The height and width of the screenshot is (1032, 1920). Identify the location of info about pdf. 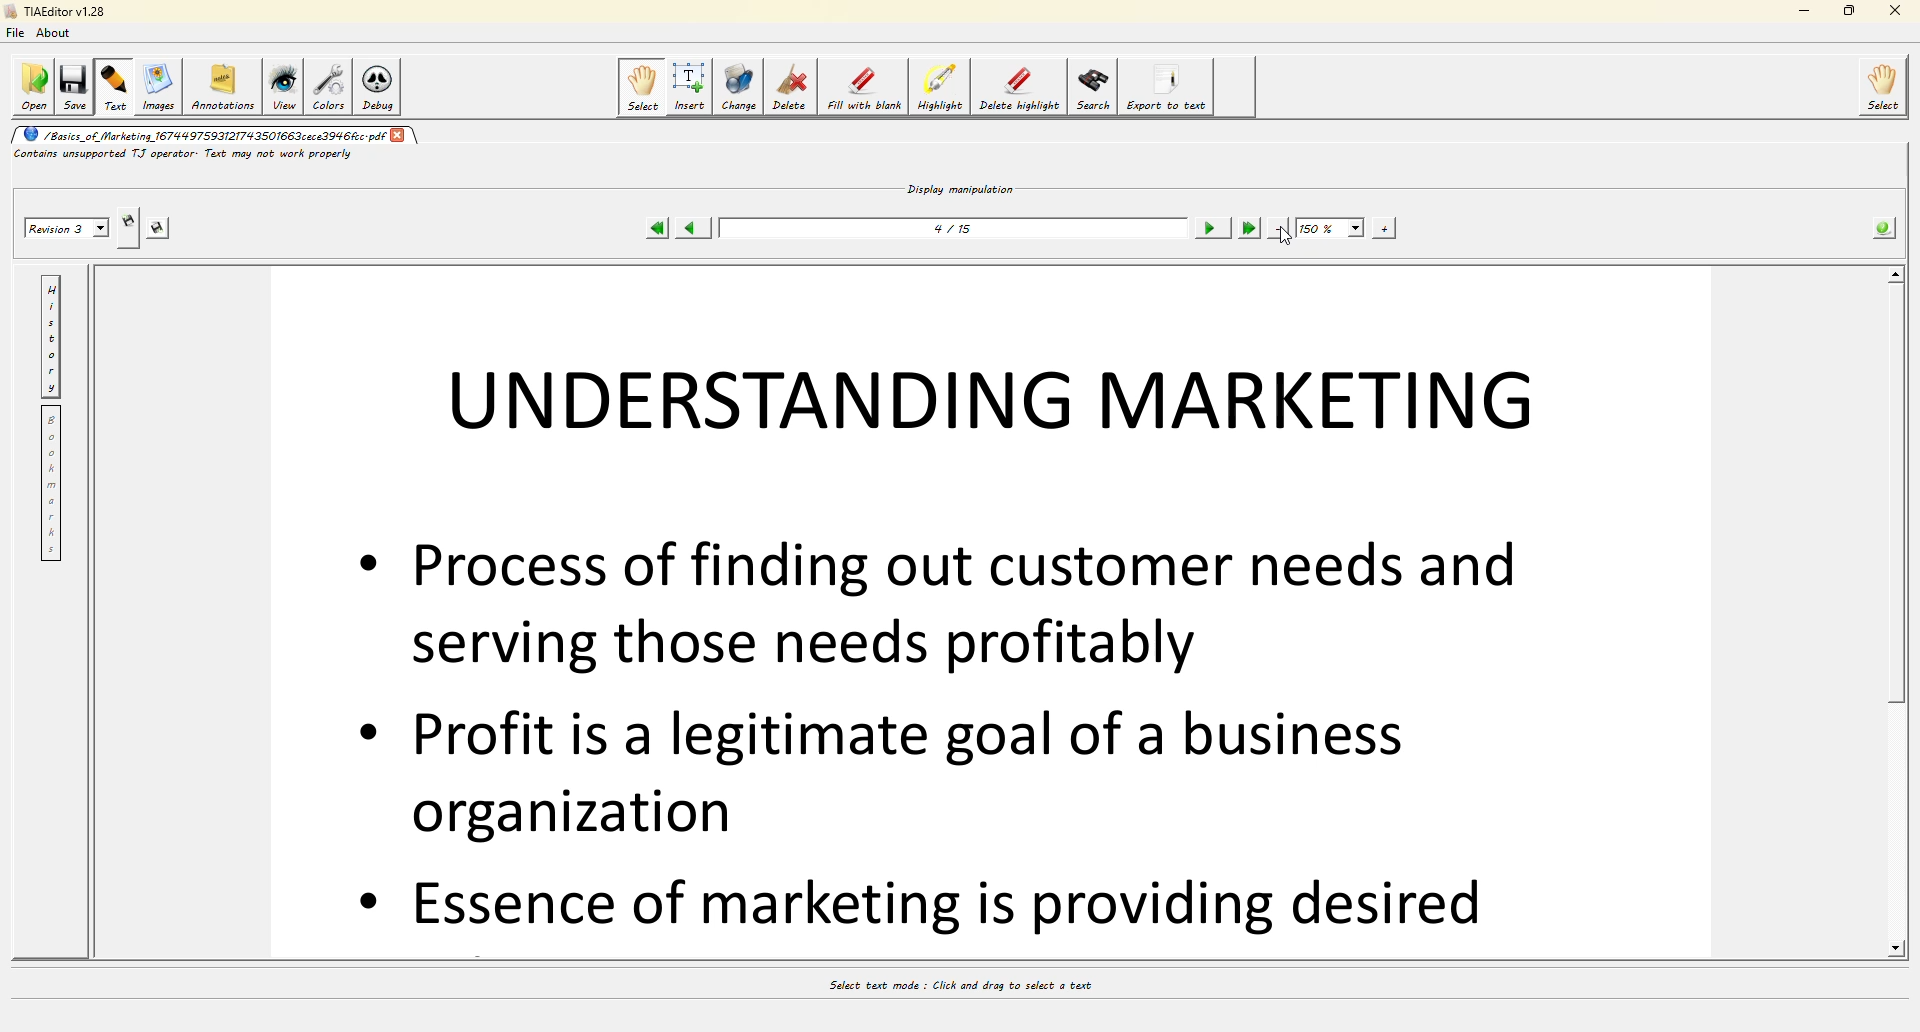
(1882, 227).